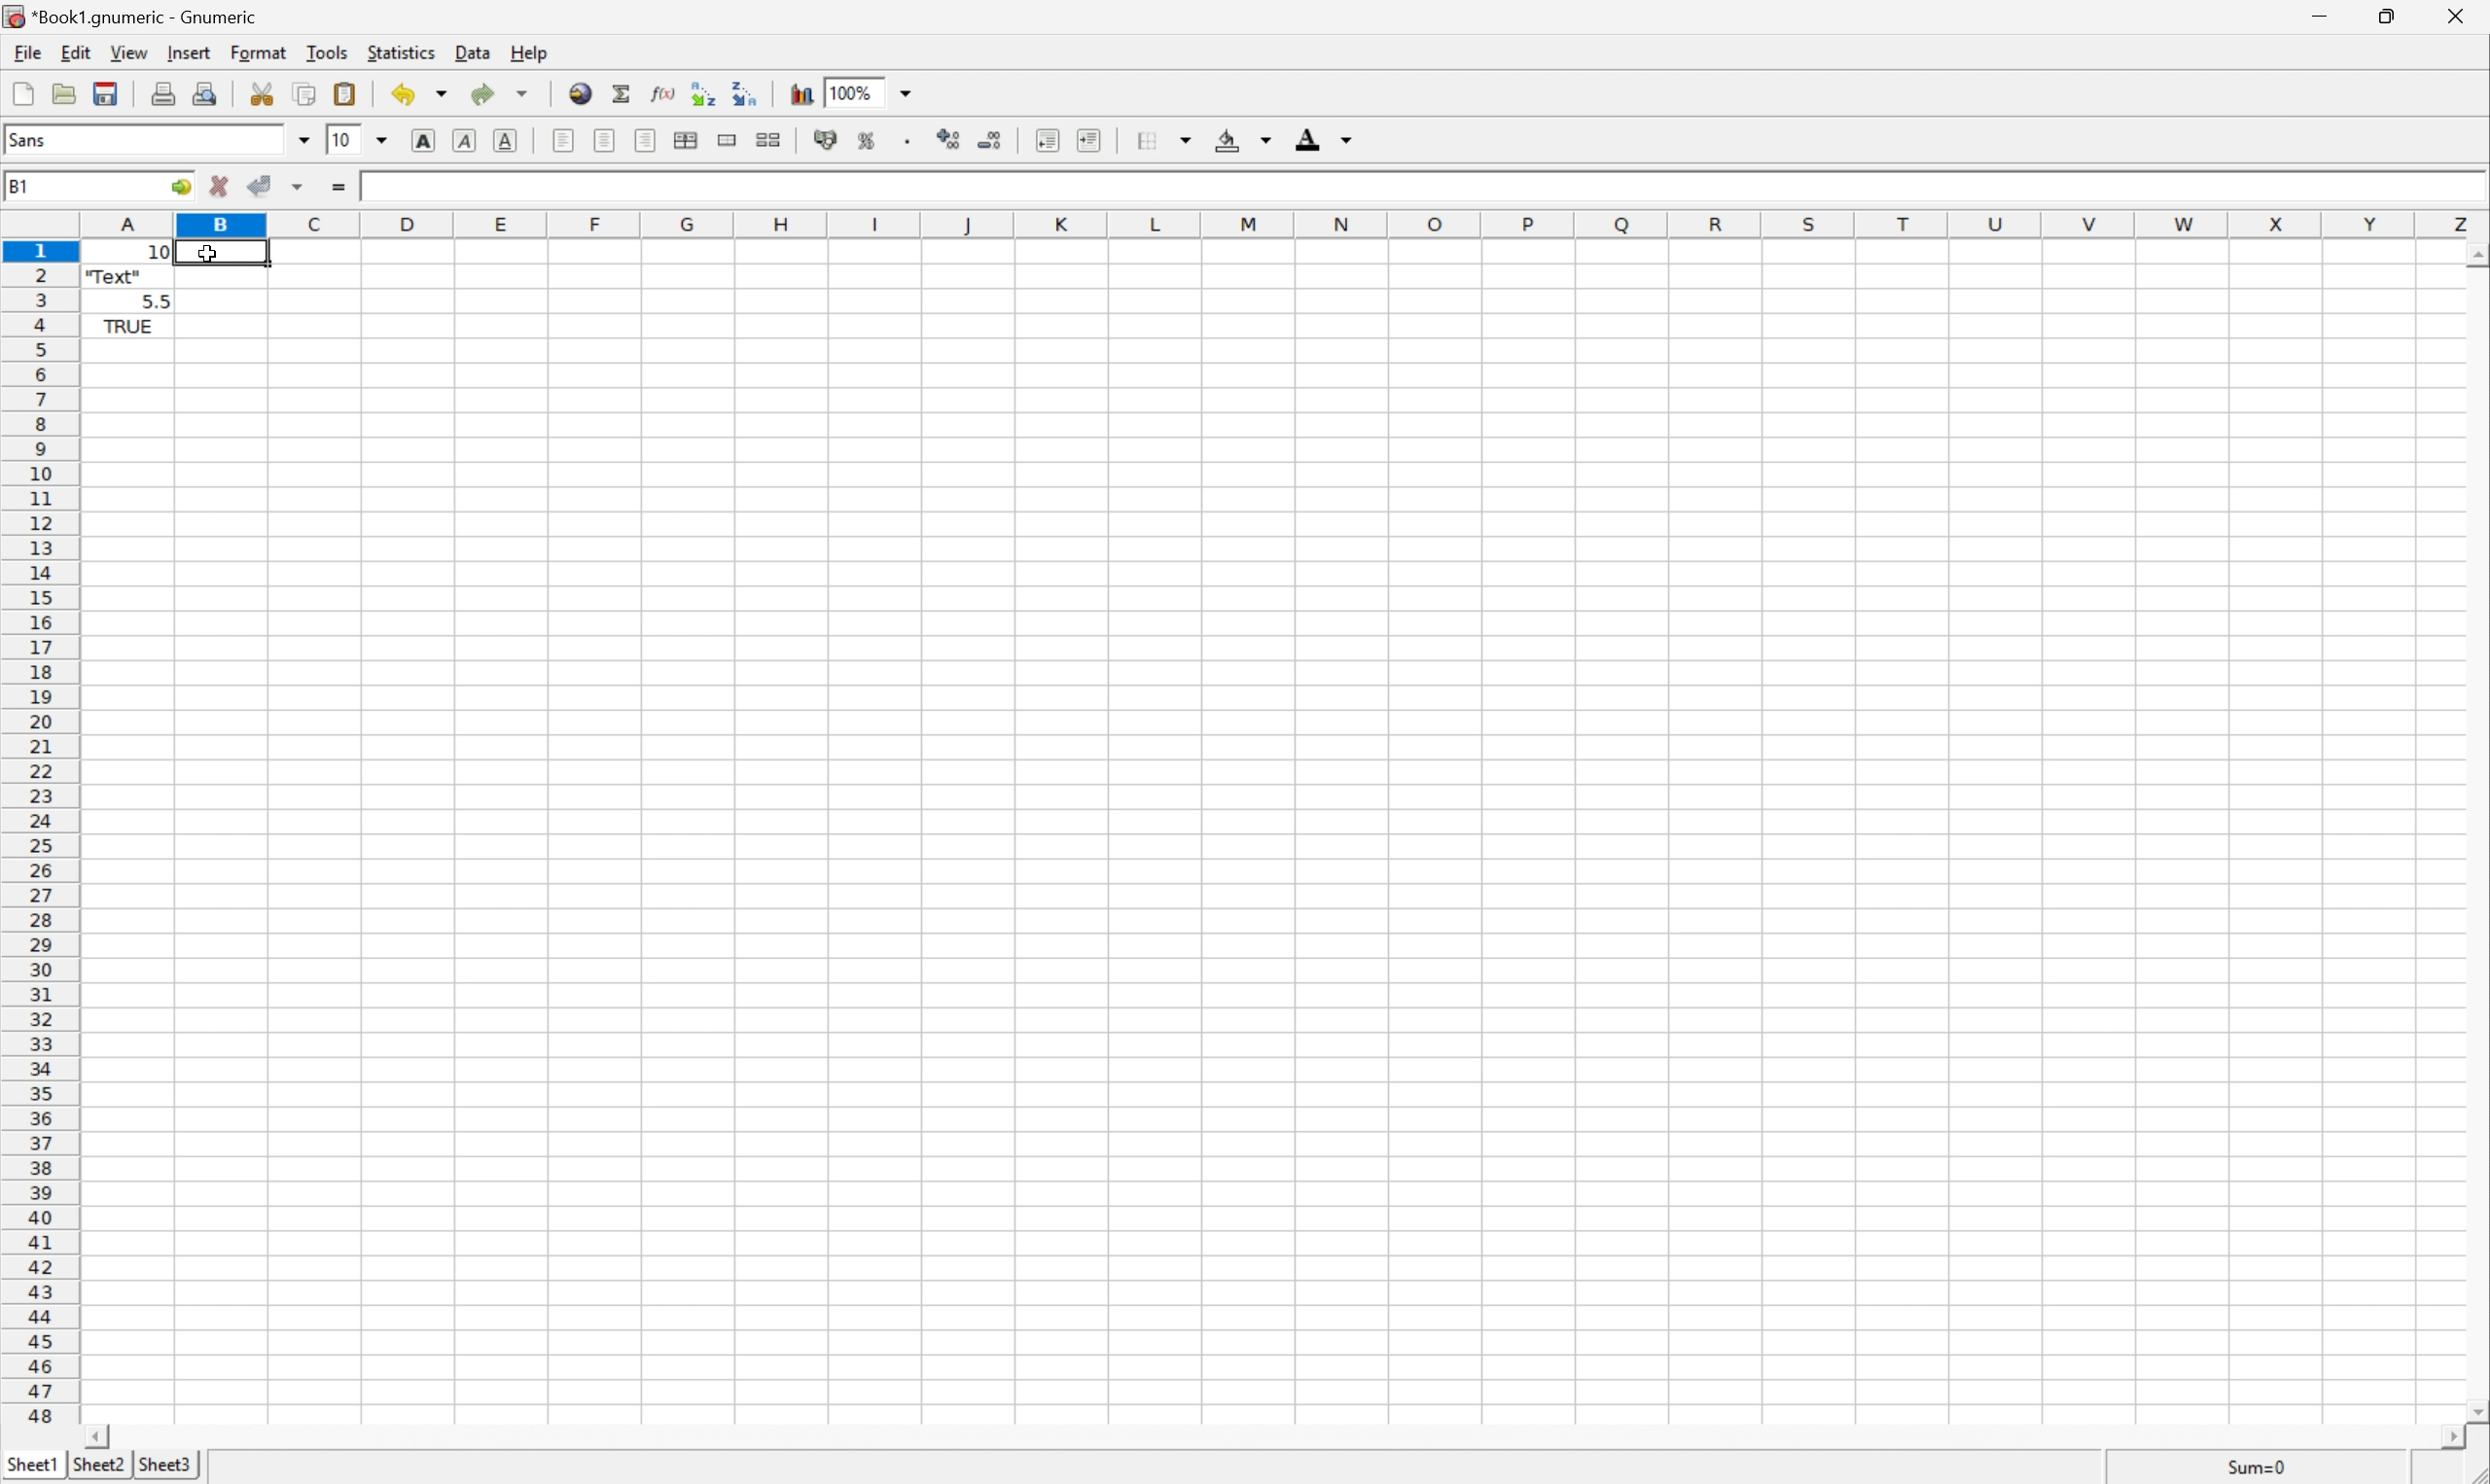  I want to click on Accept changes in multiple cells, so click(297, 188).